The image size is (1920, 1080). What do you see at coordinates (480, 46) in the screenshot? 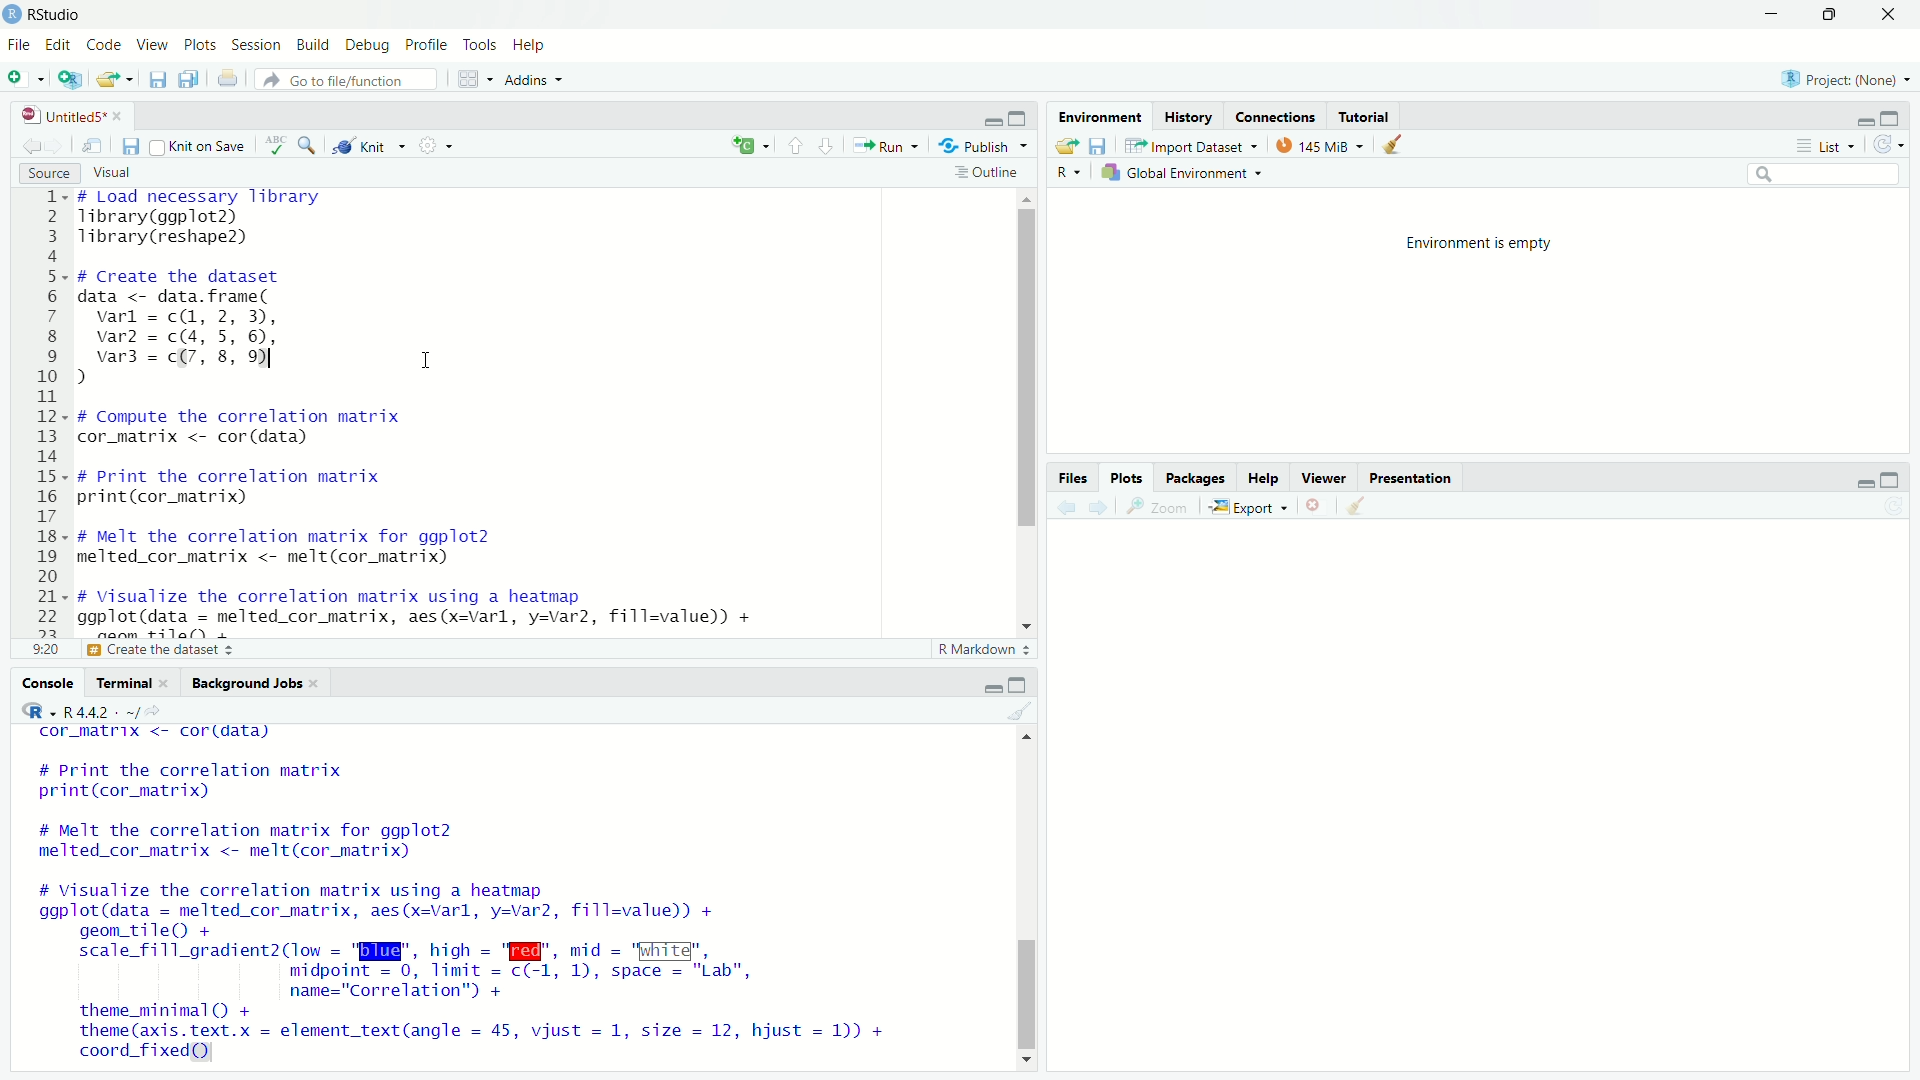
I see `tools` at bounding box center [480, 46].